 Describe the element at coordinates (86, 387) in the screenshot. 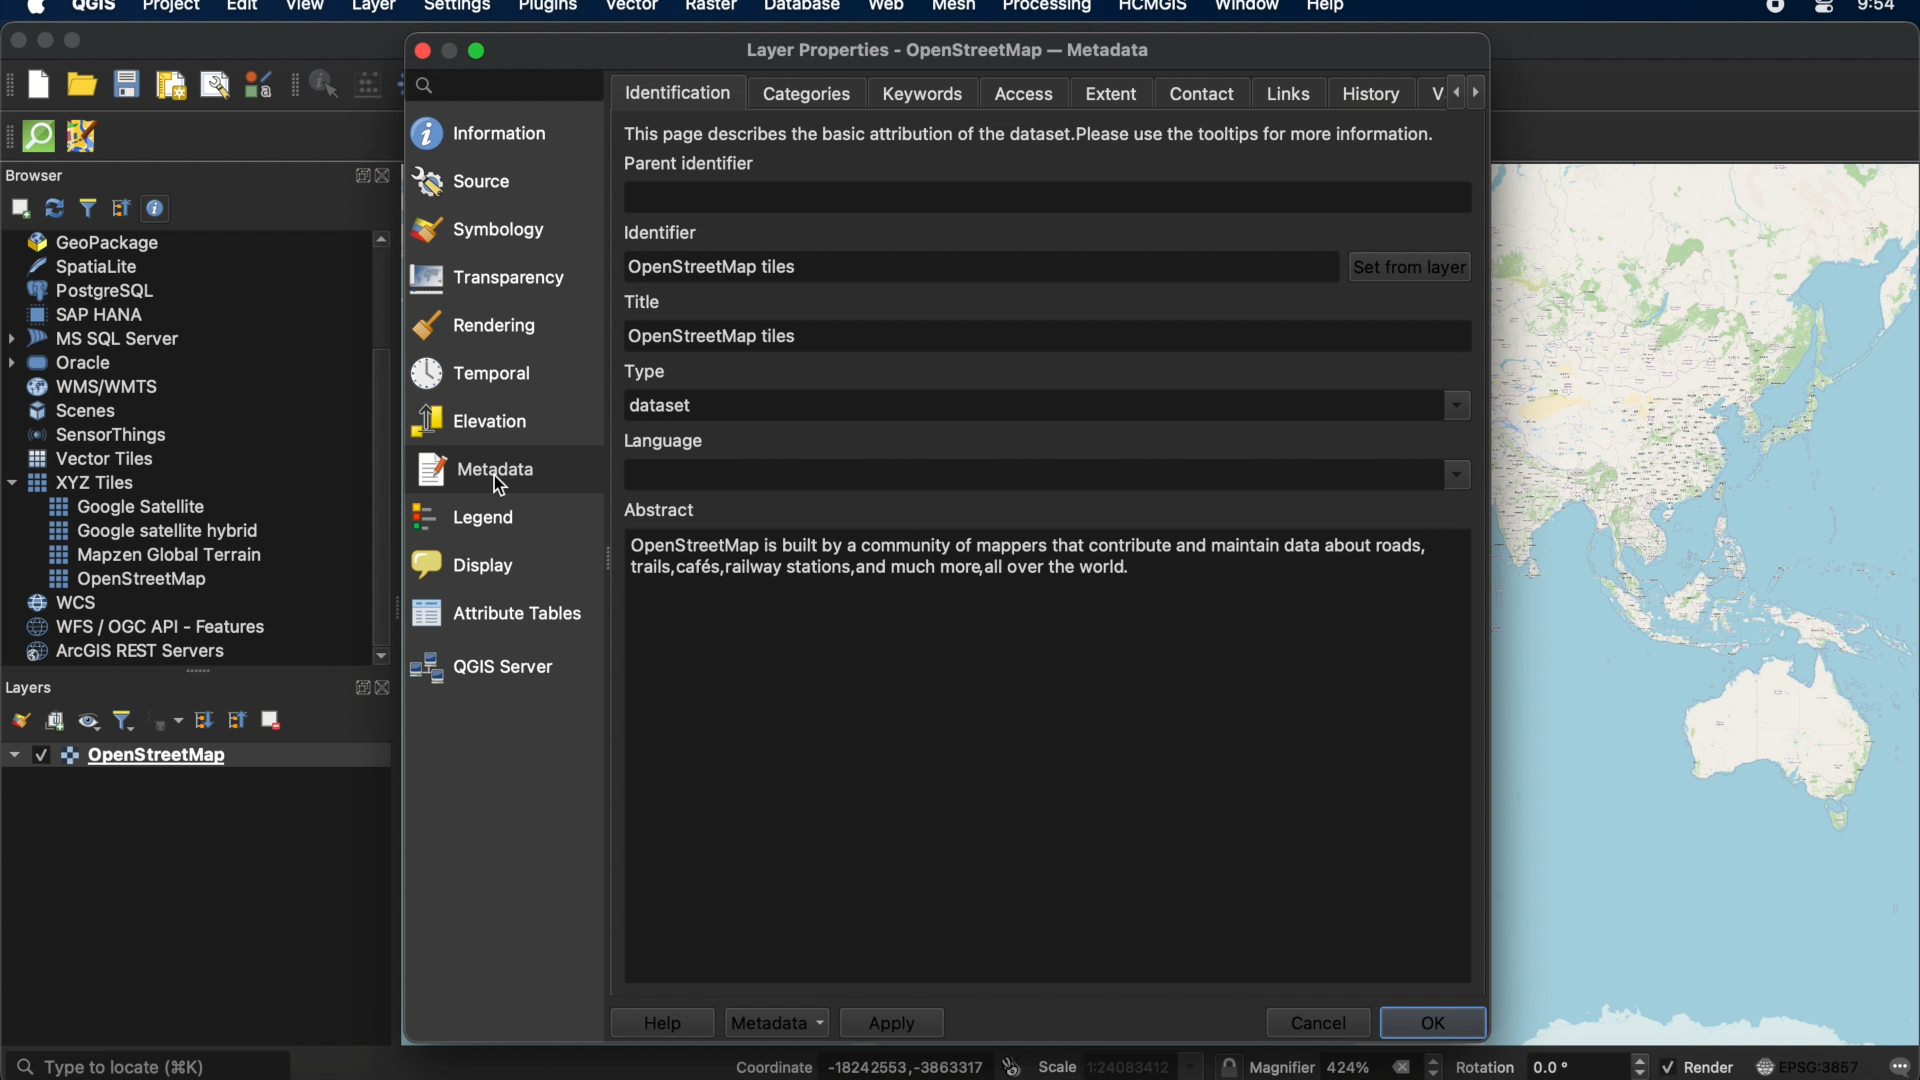

I see `wms/wmts` at that location.